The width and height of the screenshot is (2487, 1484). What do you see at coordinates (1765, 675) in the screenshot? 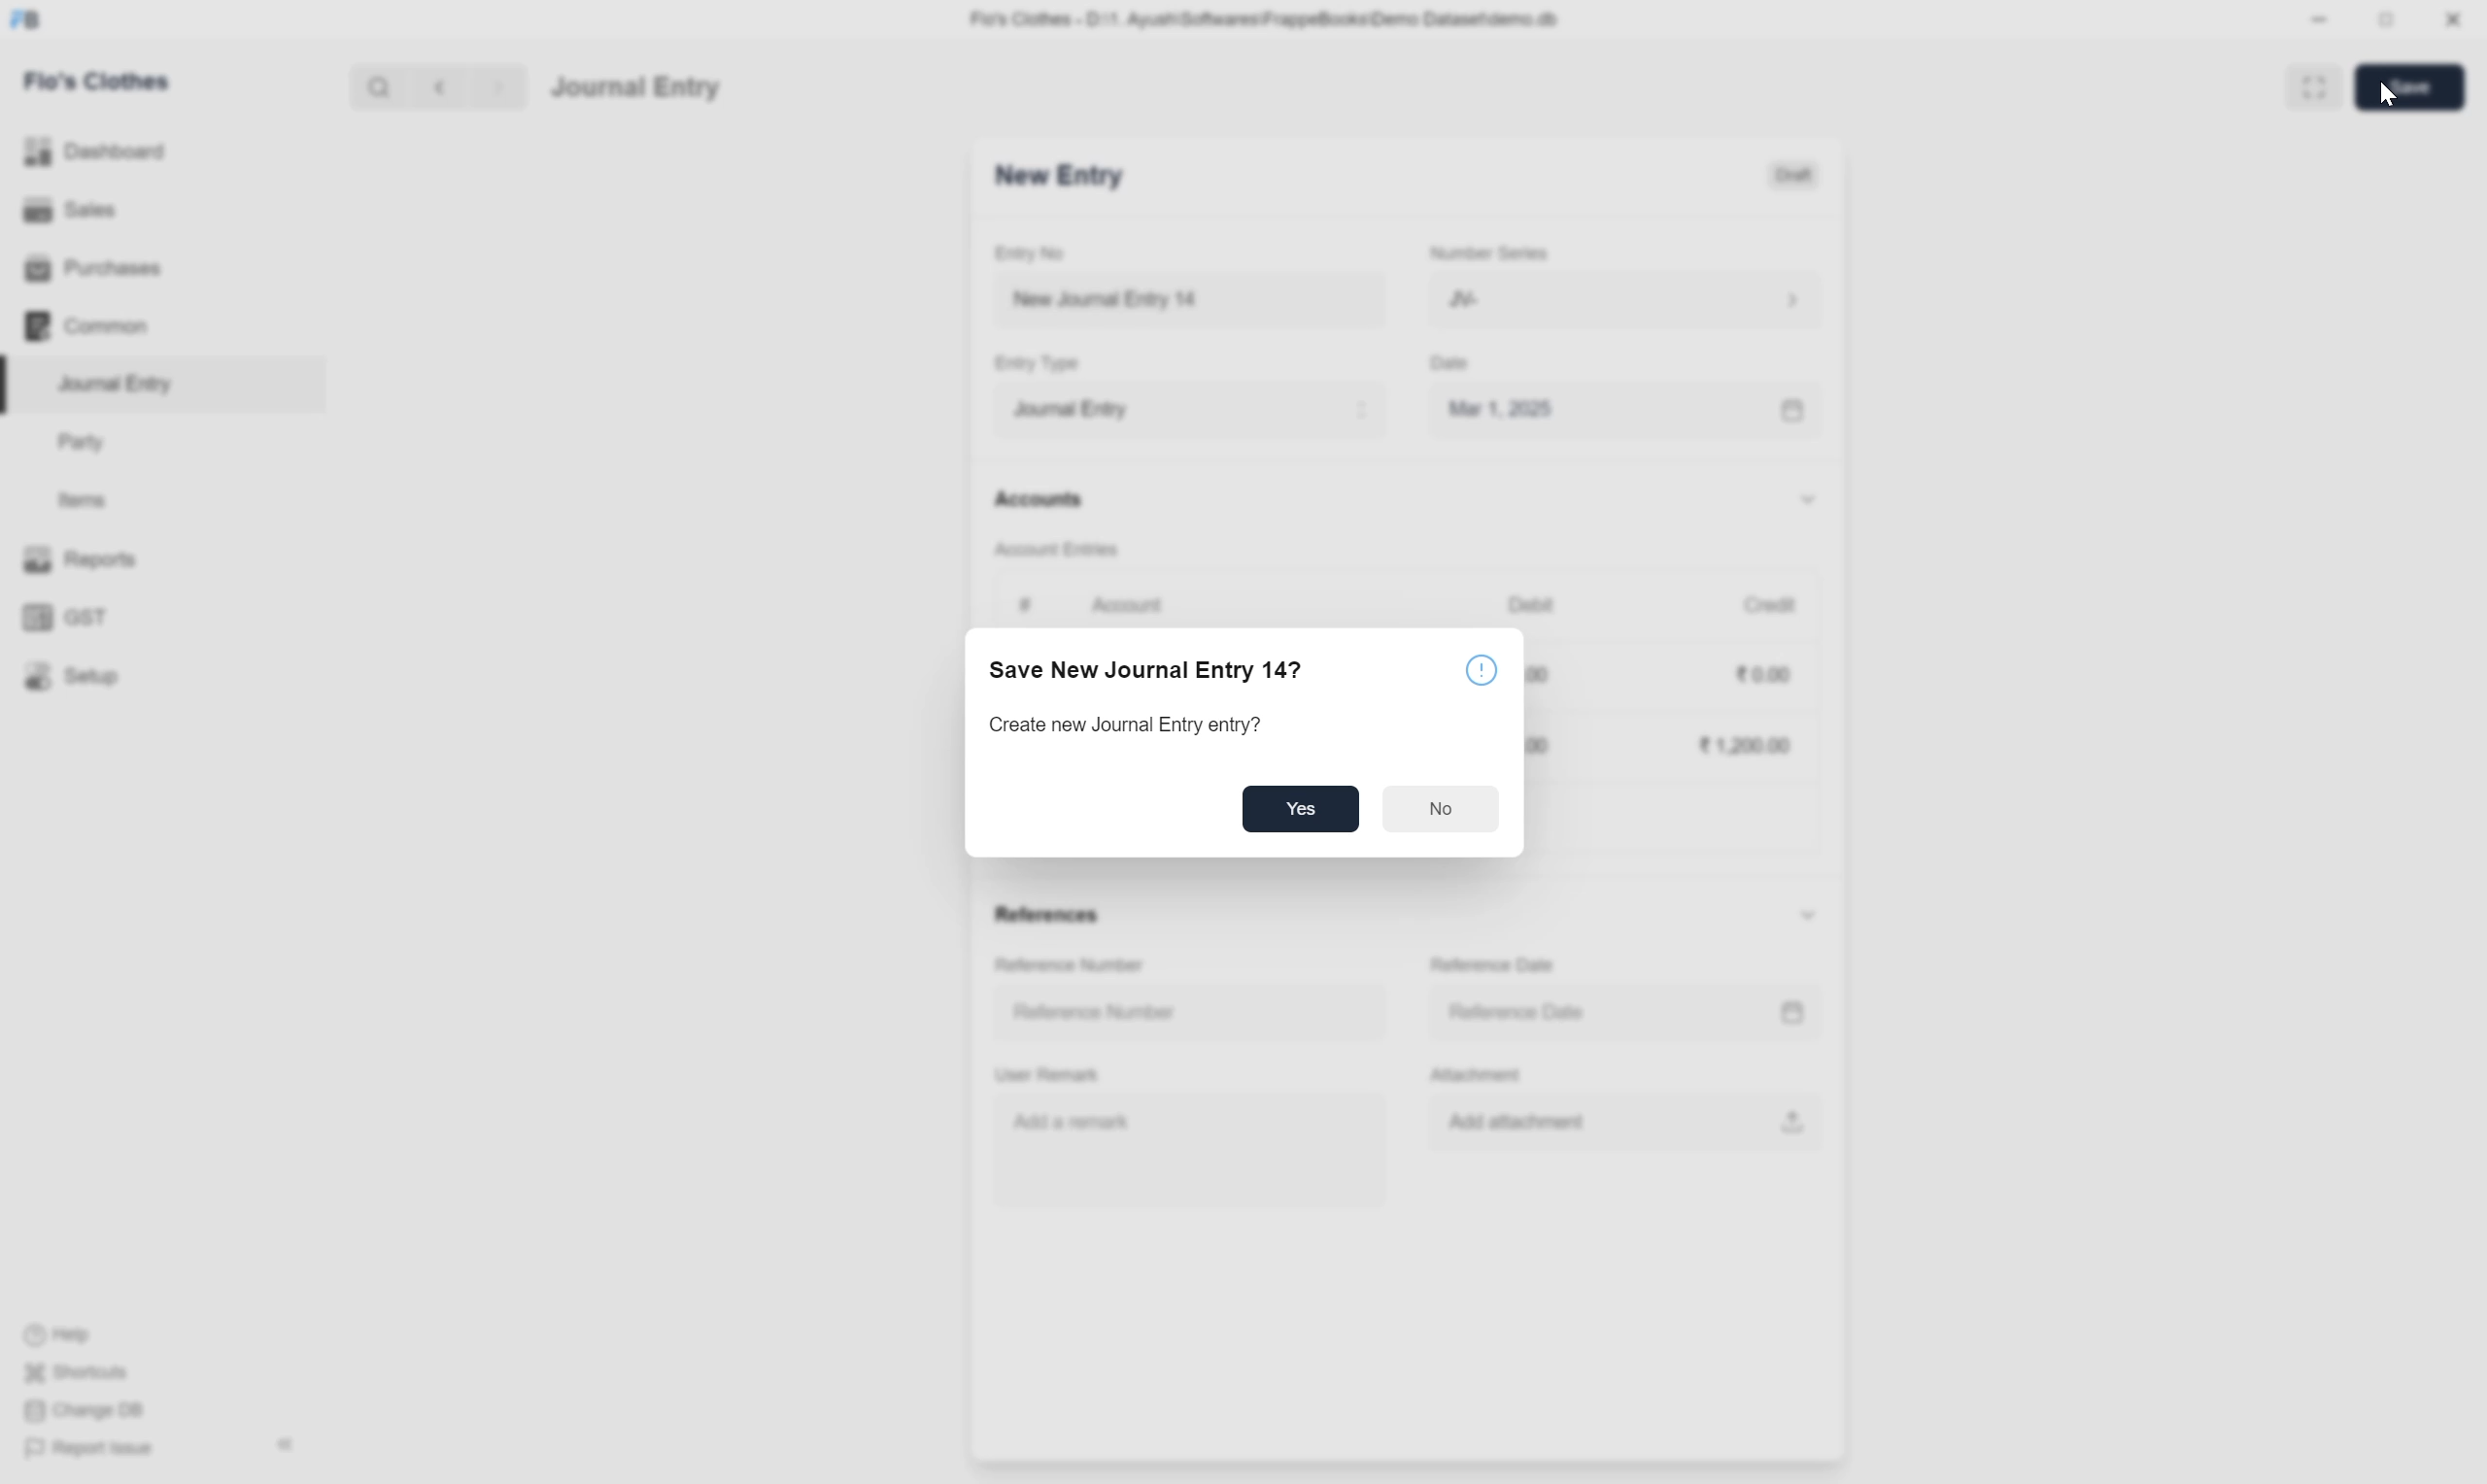
I see `0.00` at bounding box center [1765, 675].